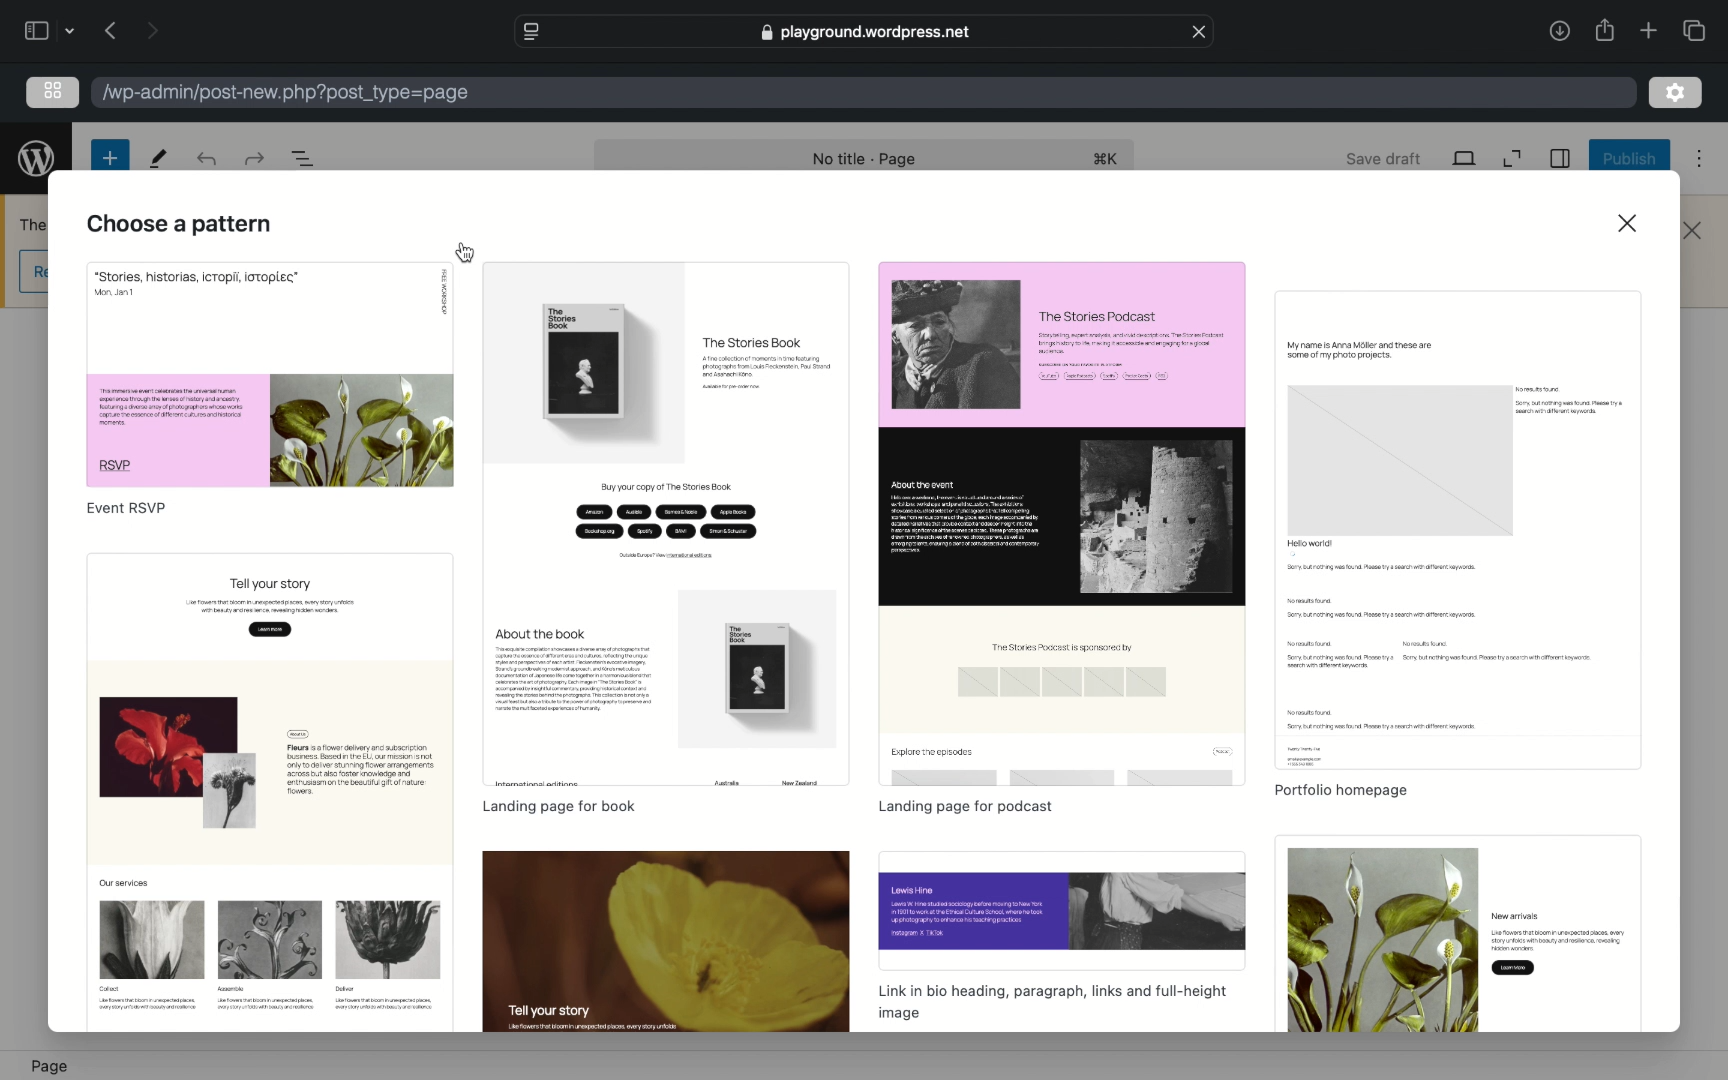 This screenshot has width=1728, height=1080. Describe the element at coordinates (1342, 792) in the screenshot. I see `portfolio homepage` at that location.